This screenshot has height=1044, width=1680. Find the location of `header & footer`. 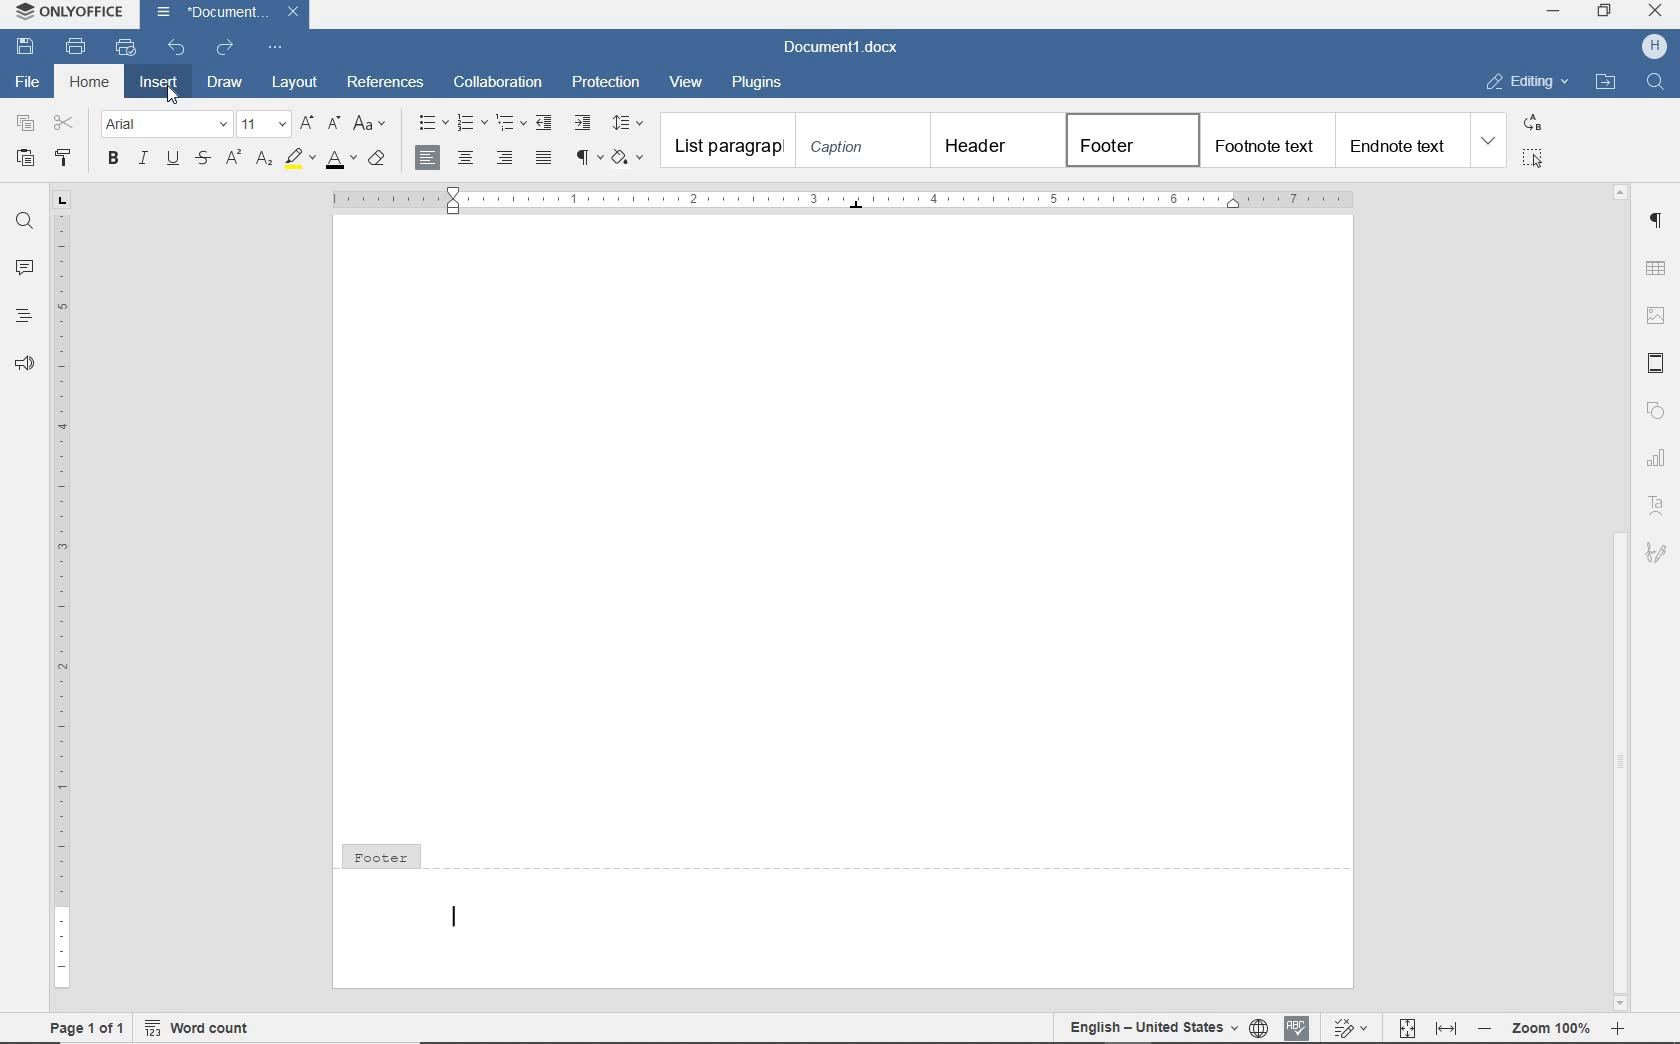

header & footer is located at coordinates (1656, 363).